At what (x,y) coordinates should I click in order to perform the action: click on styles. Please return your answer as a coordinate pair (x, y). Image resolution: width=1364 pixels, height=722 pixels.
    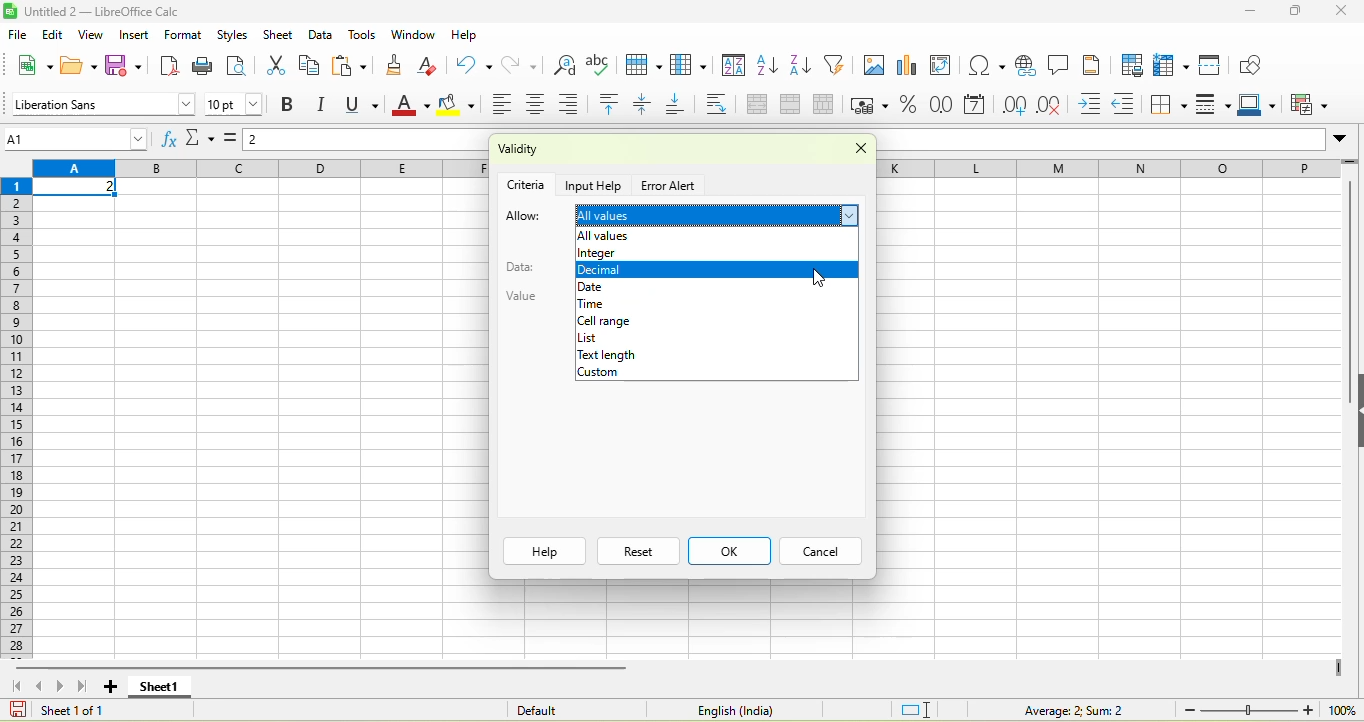
    Looking at the image, I should click on (231, 33).